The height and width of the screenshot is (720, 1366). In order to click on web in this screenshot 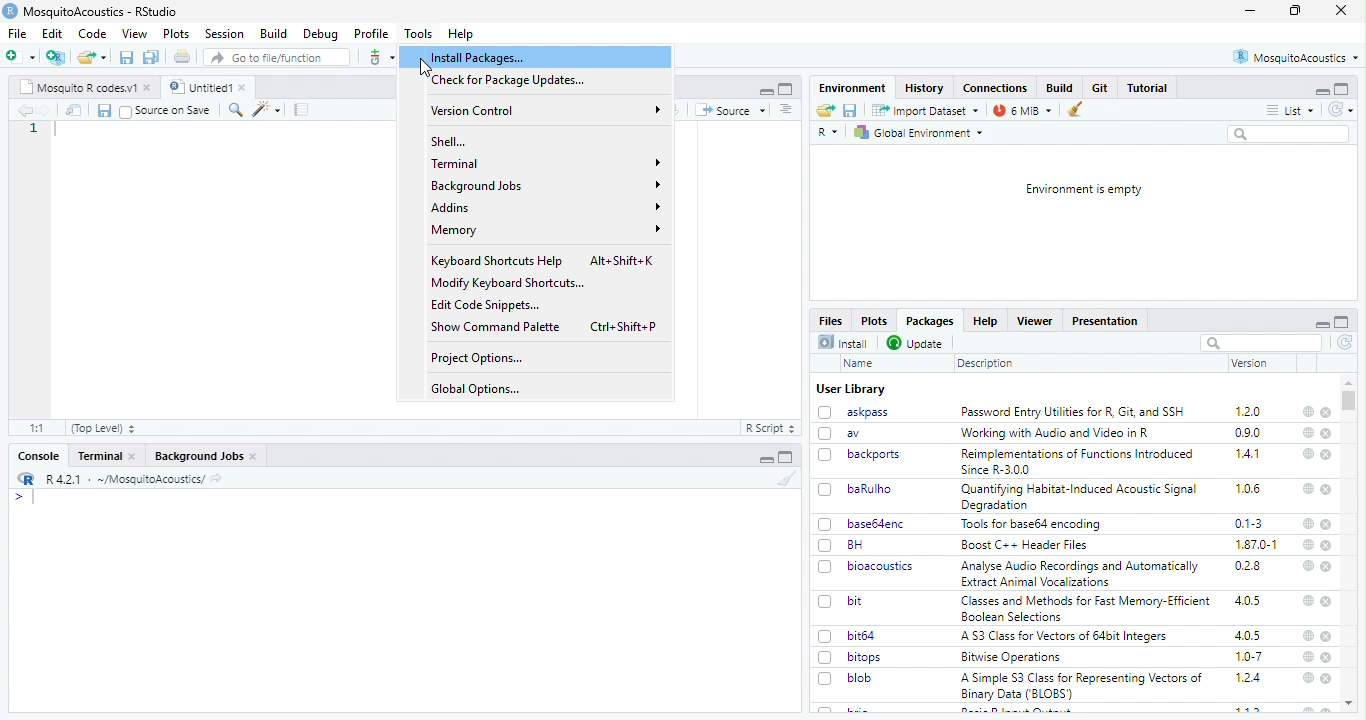, I will do `click(1310, 657)`.